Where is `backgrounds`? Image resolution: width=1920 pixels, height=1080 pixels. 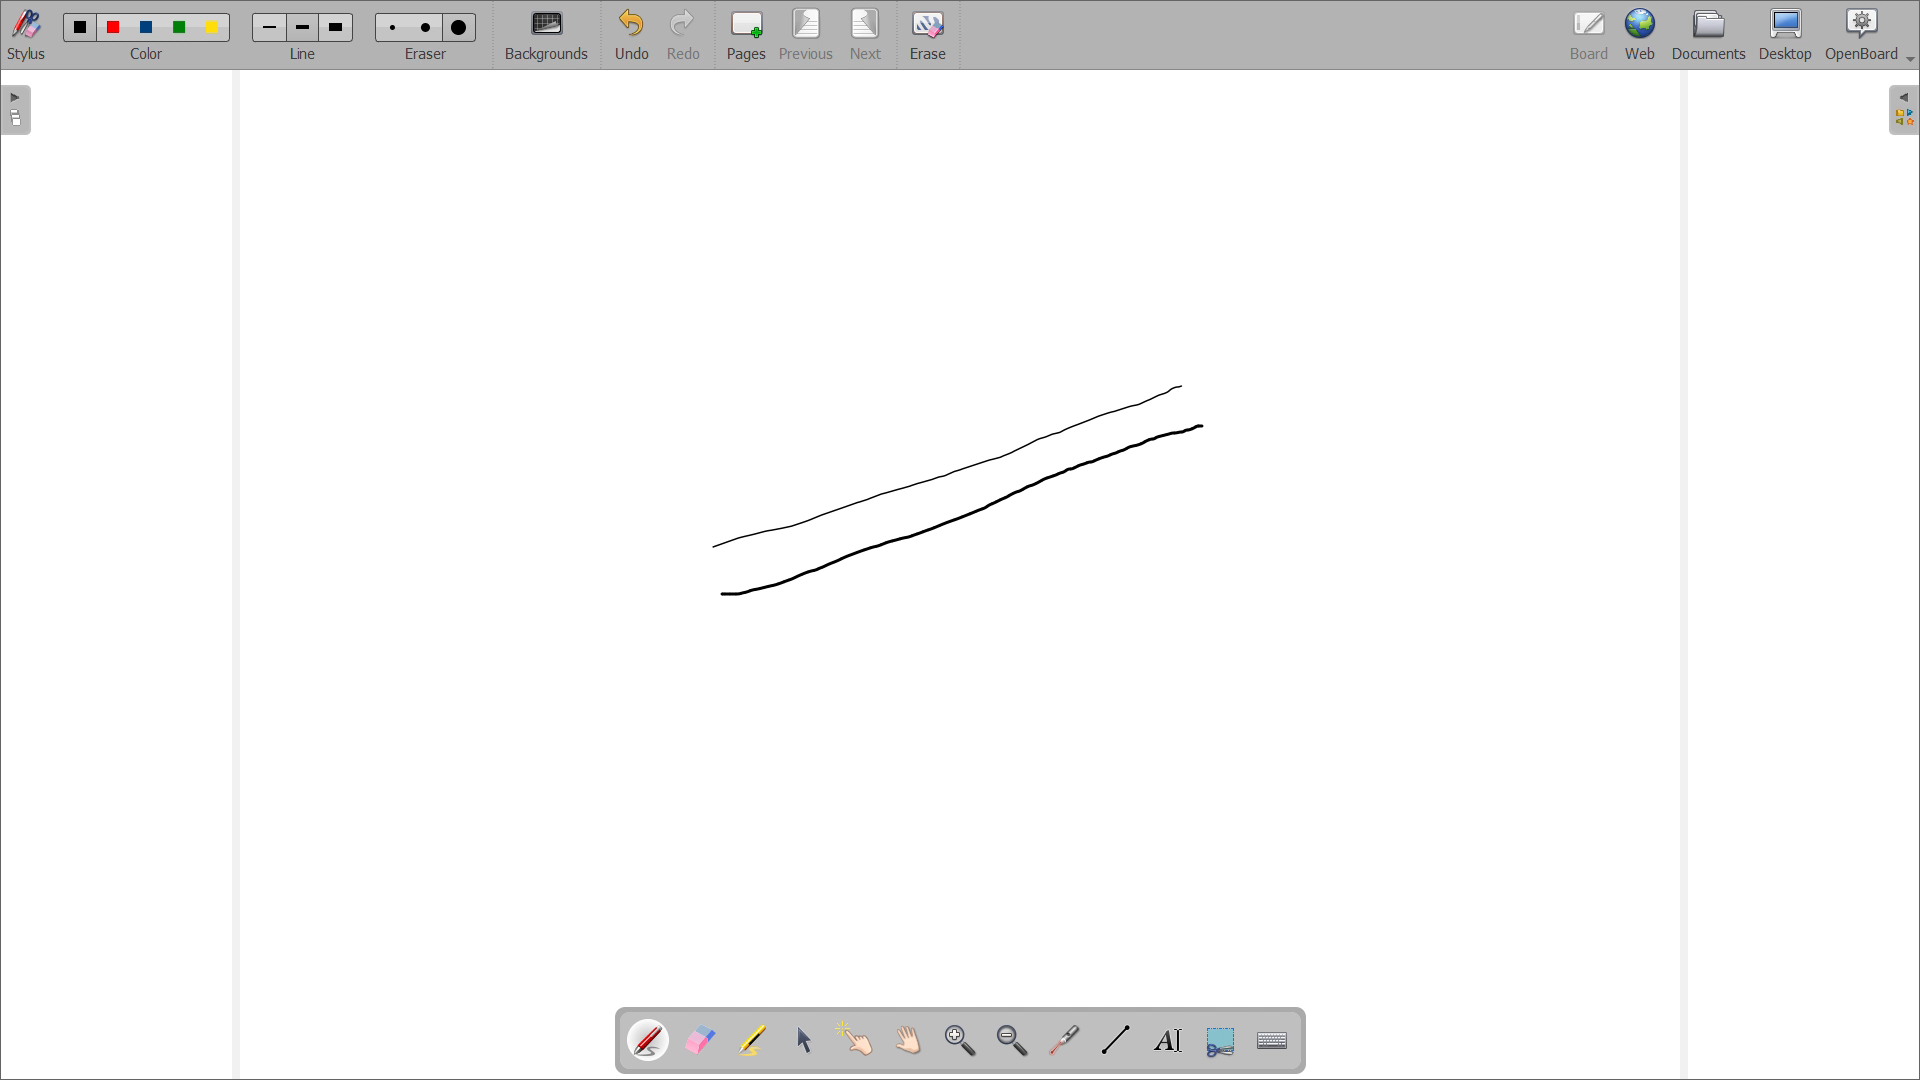 backgrounds is located at coordinates (547, 34).